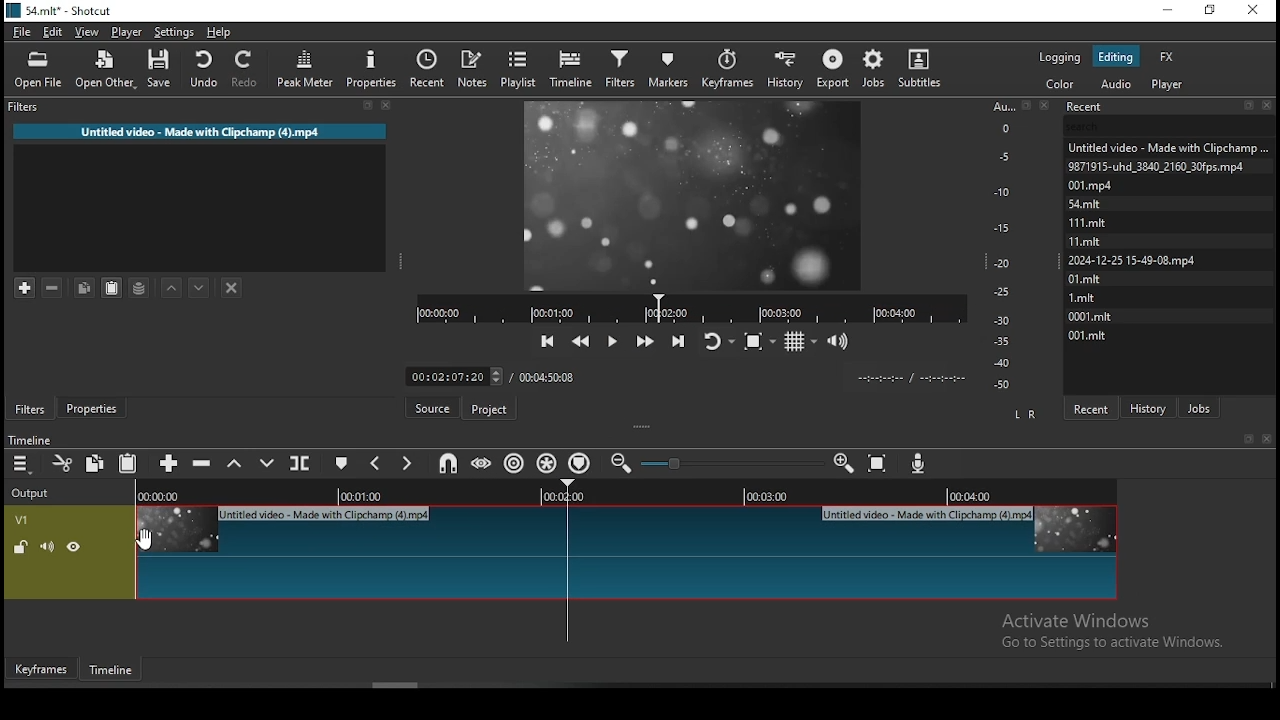 This screenshot has width=1280, height=720. Describe the element at coordinates (692, 309) in the screenshot. I see `playback progress bar` at that location.